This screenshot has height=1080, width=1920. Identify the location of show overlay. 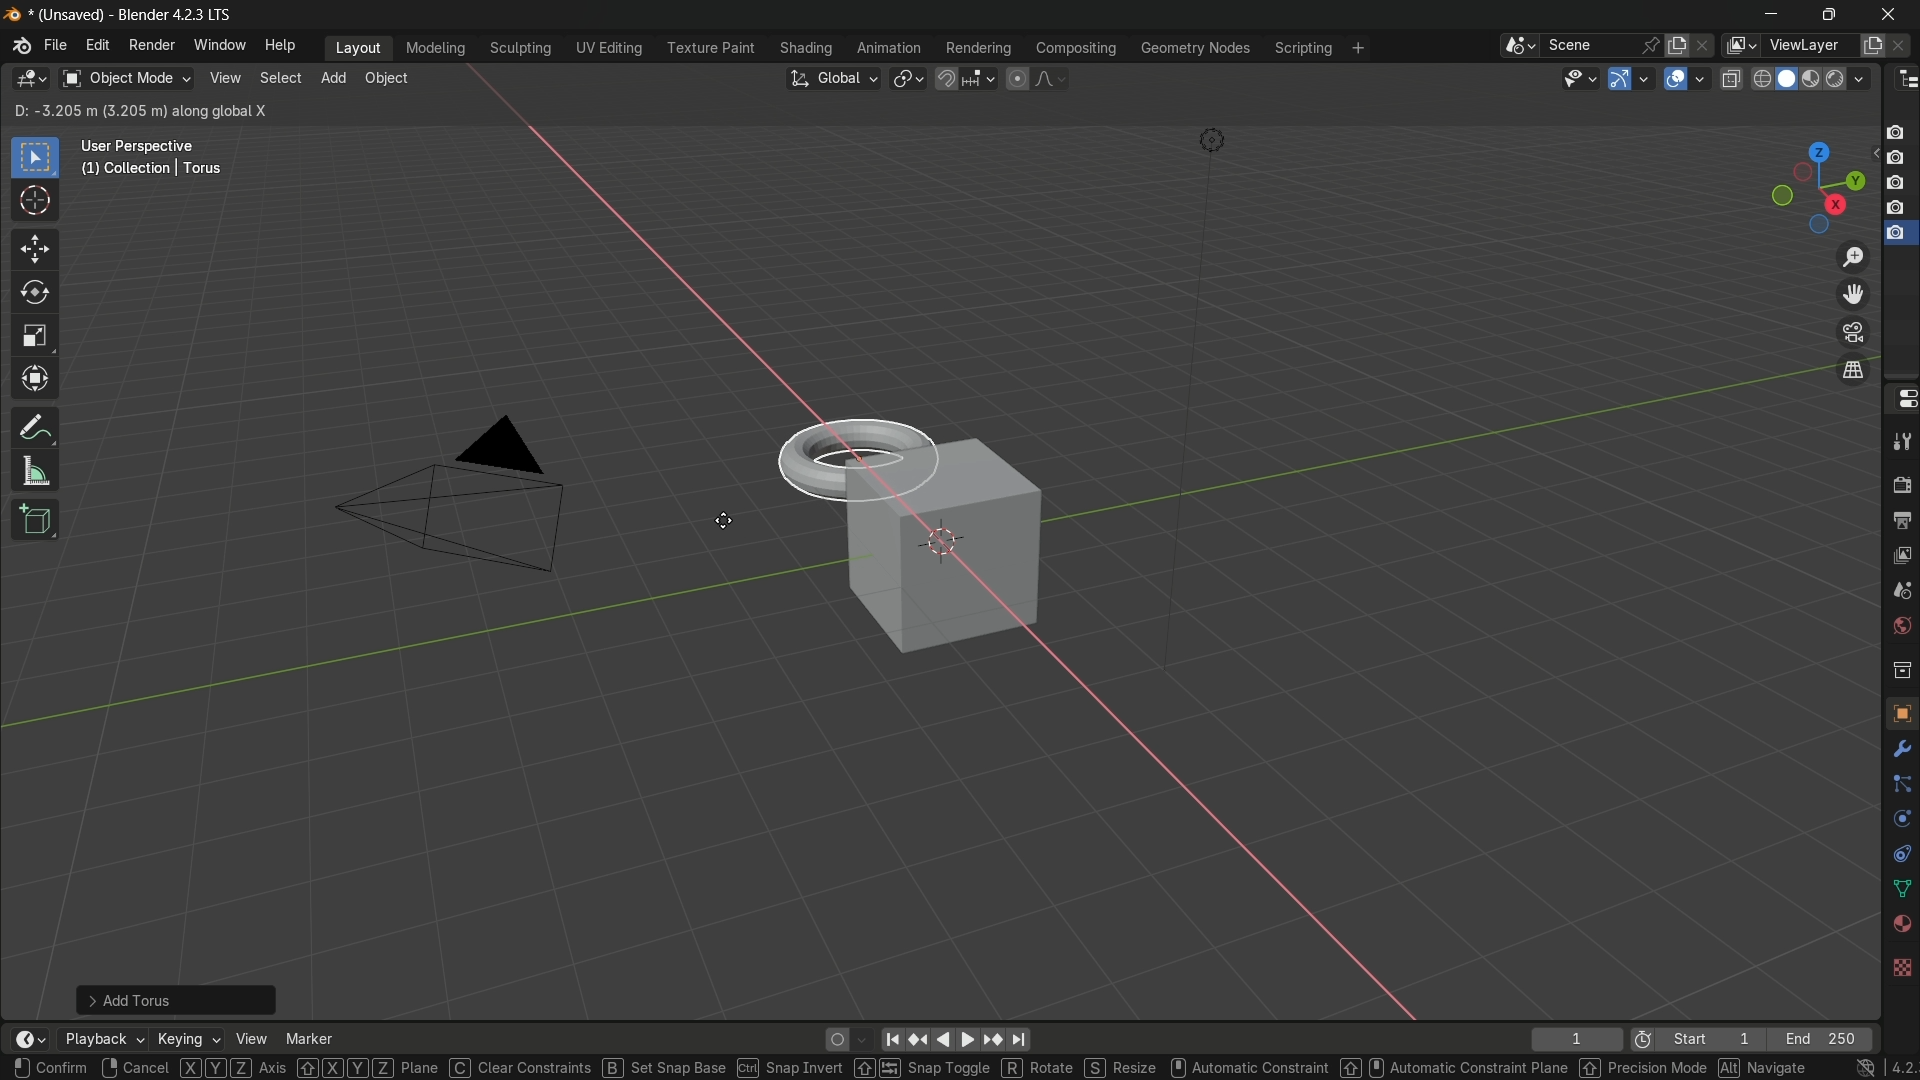
(1675, 79).